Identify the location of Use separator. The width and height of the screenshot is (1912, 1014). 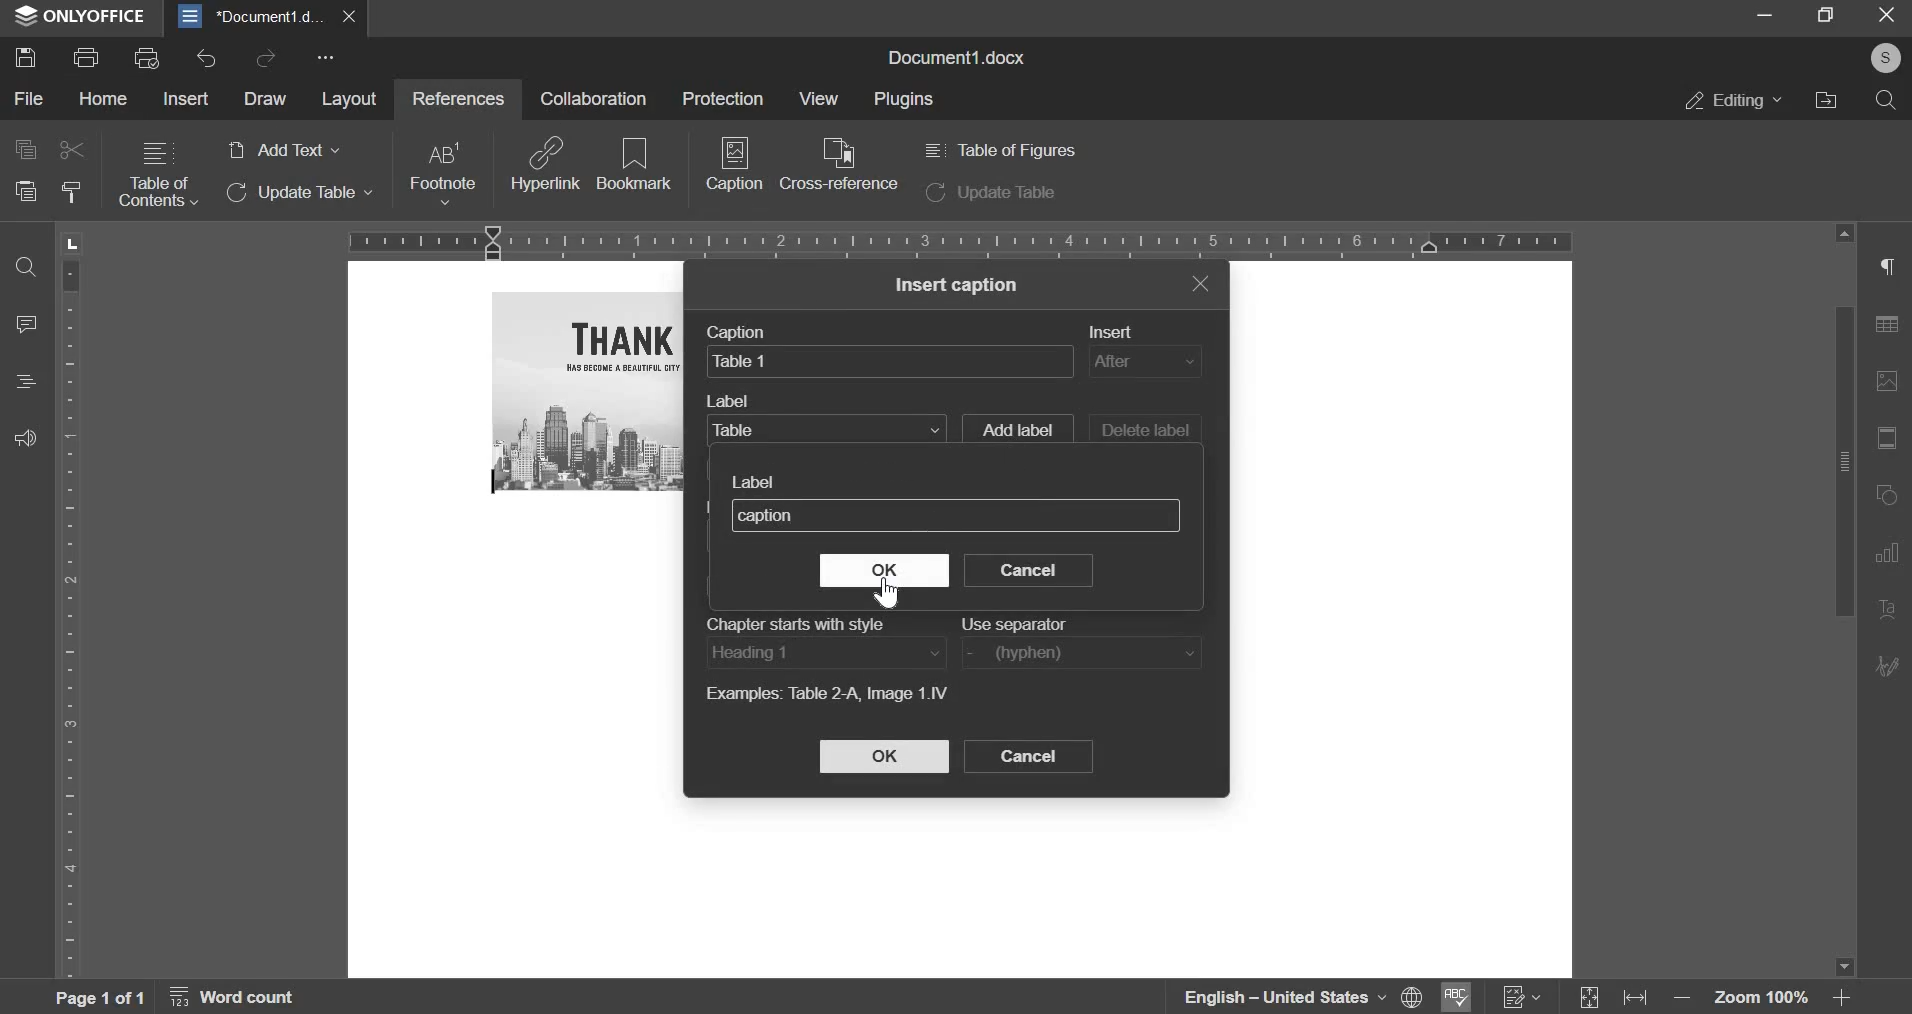
(1015, 624).